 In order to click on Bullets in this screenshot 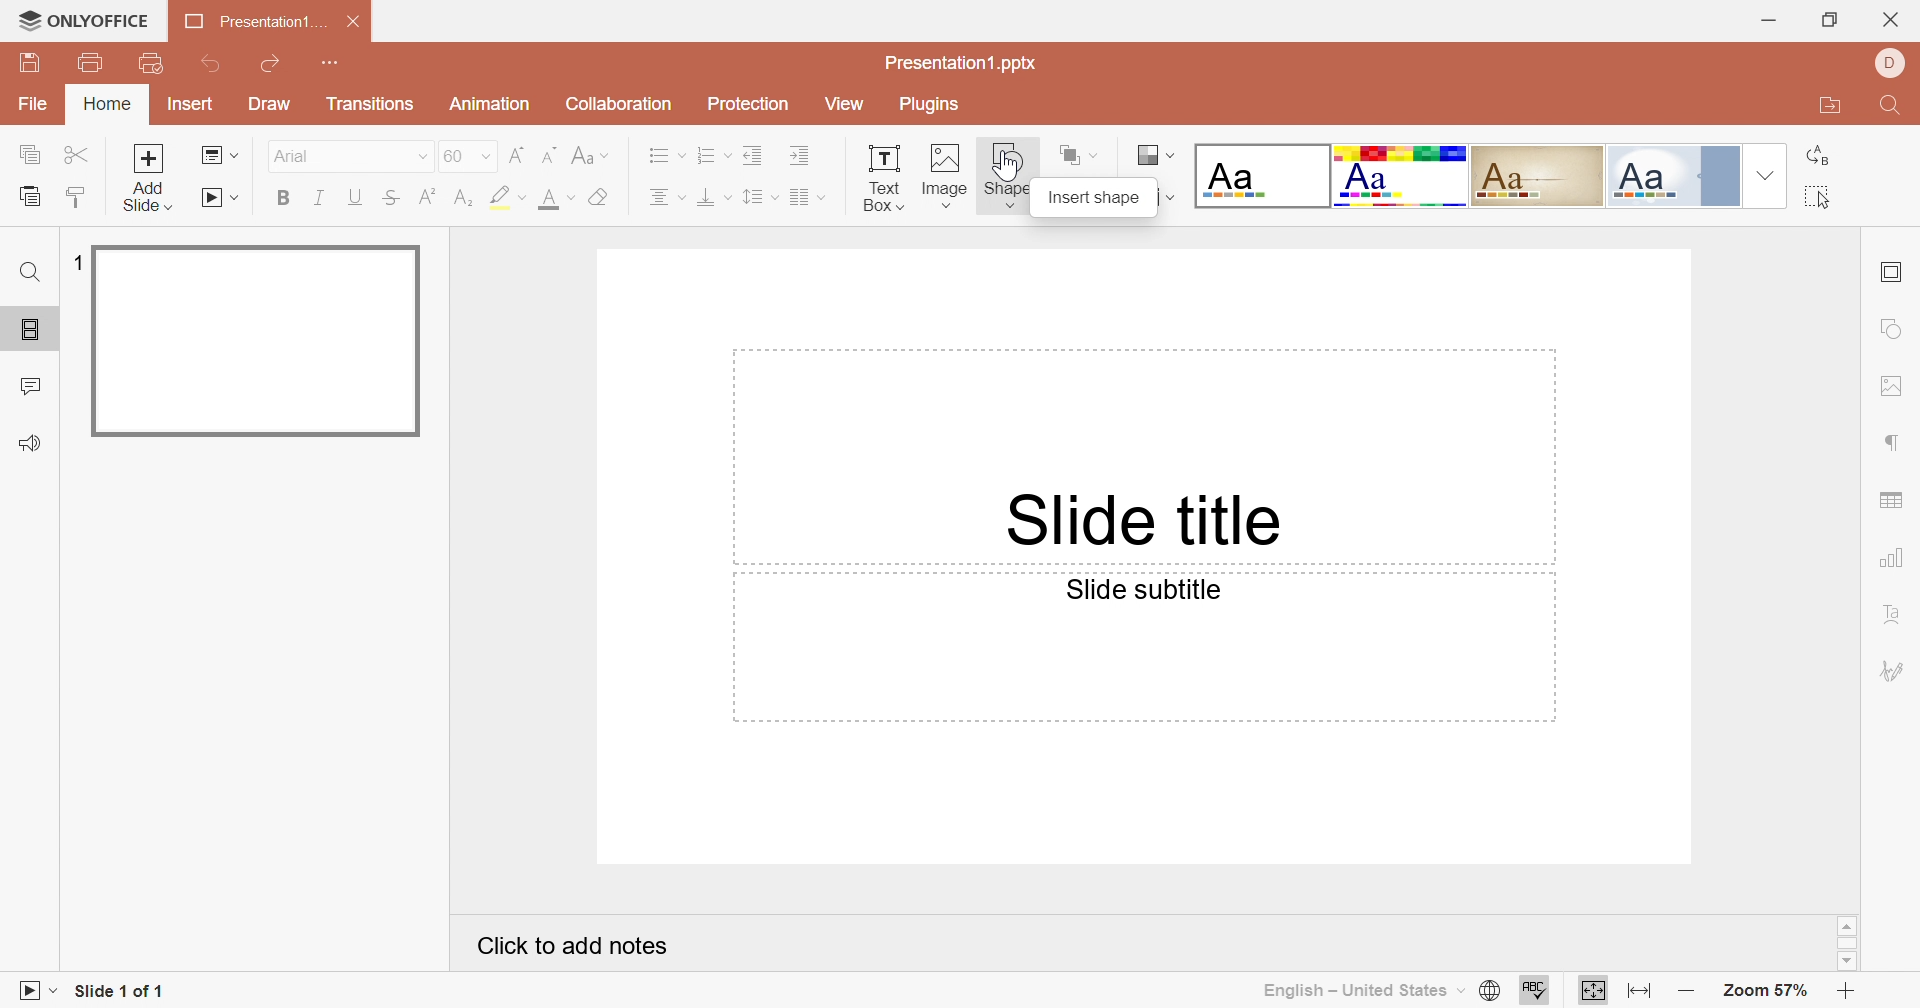, I will do `click(661, 153)`.